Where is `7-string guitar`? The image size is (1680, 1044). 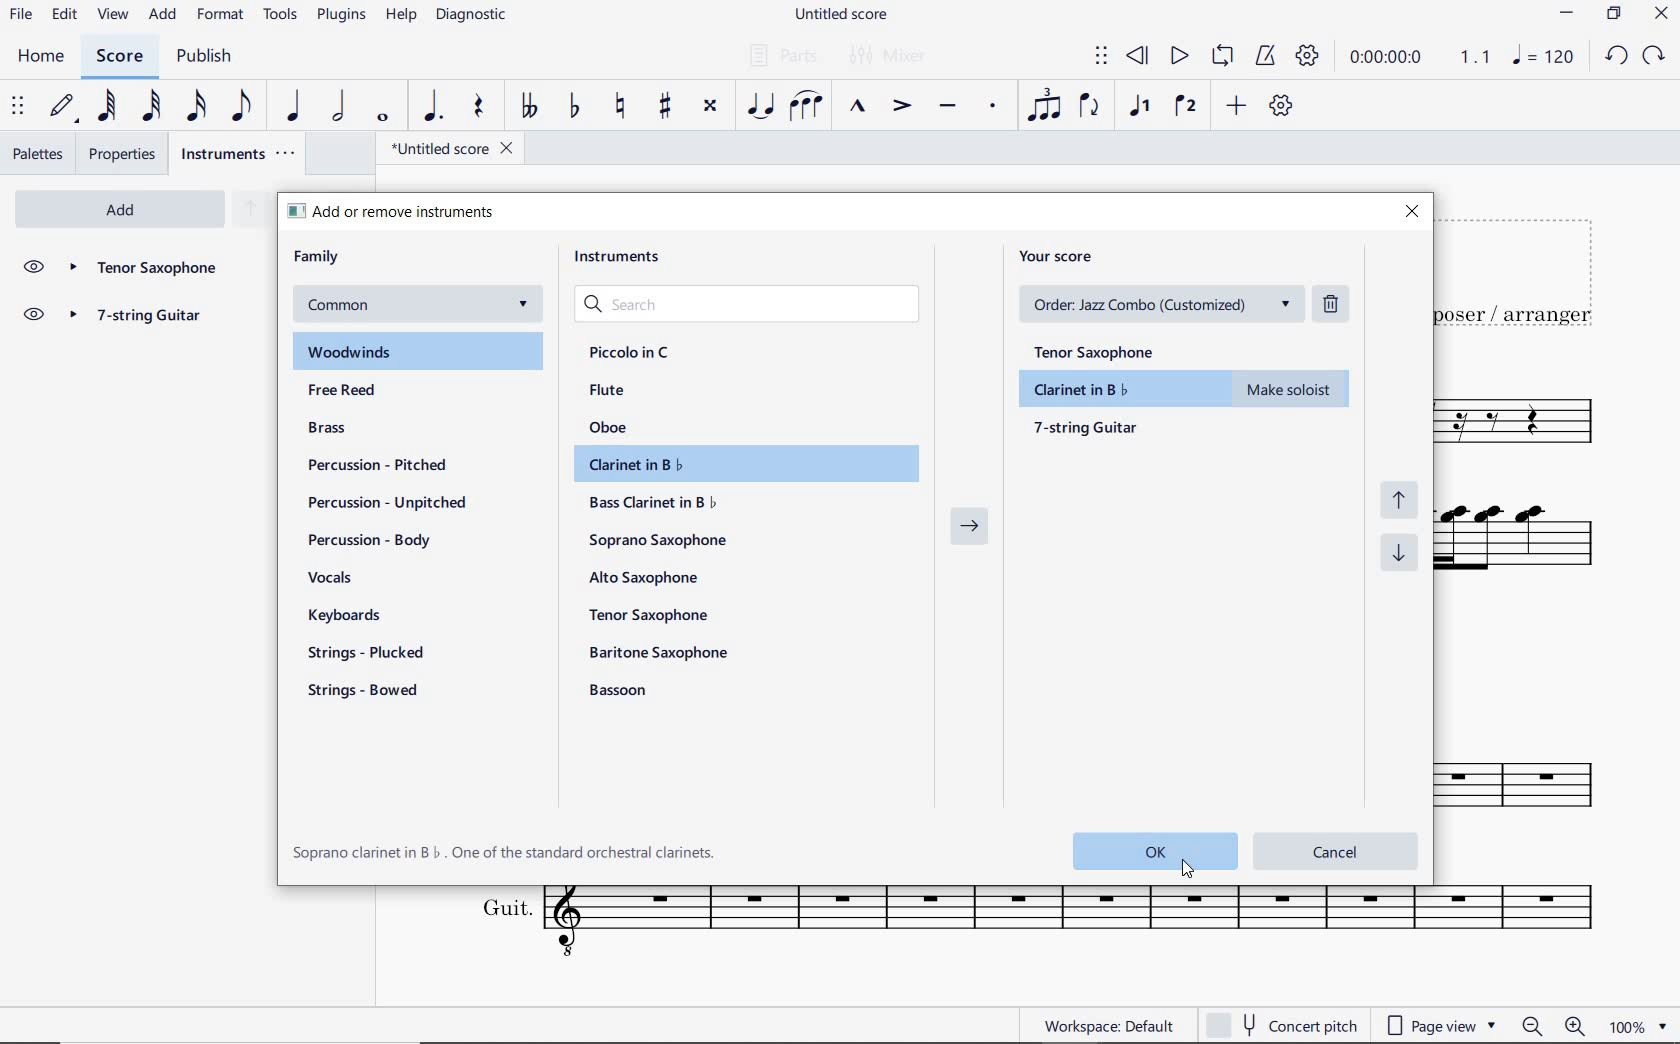
7-string guitar is located at coordinates (1088, 427).